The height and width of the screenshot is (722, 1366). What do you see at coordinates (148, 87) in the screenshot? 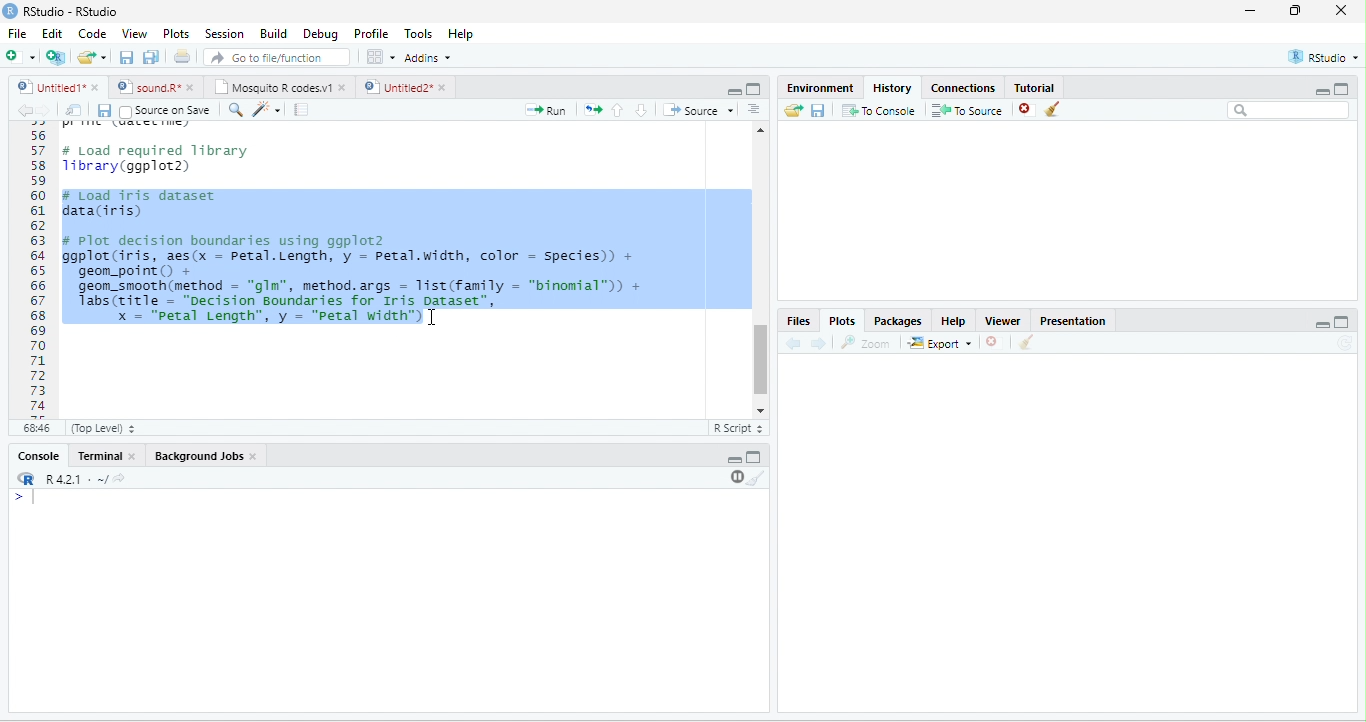
I see `sound.R` at bounding box center [148, 87].